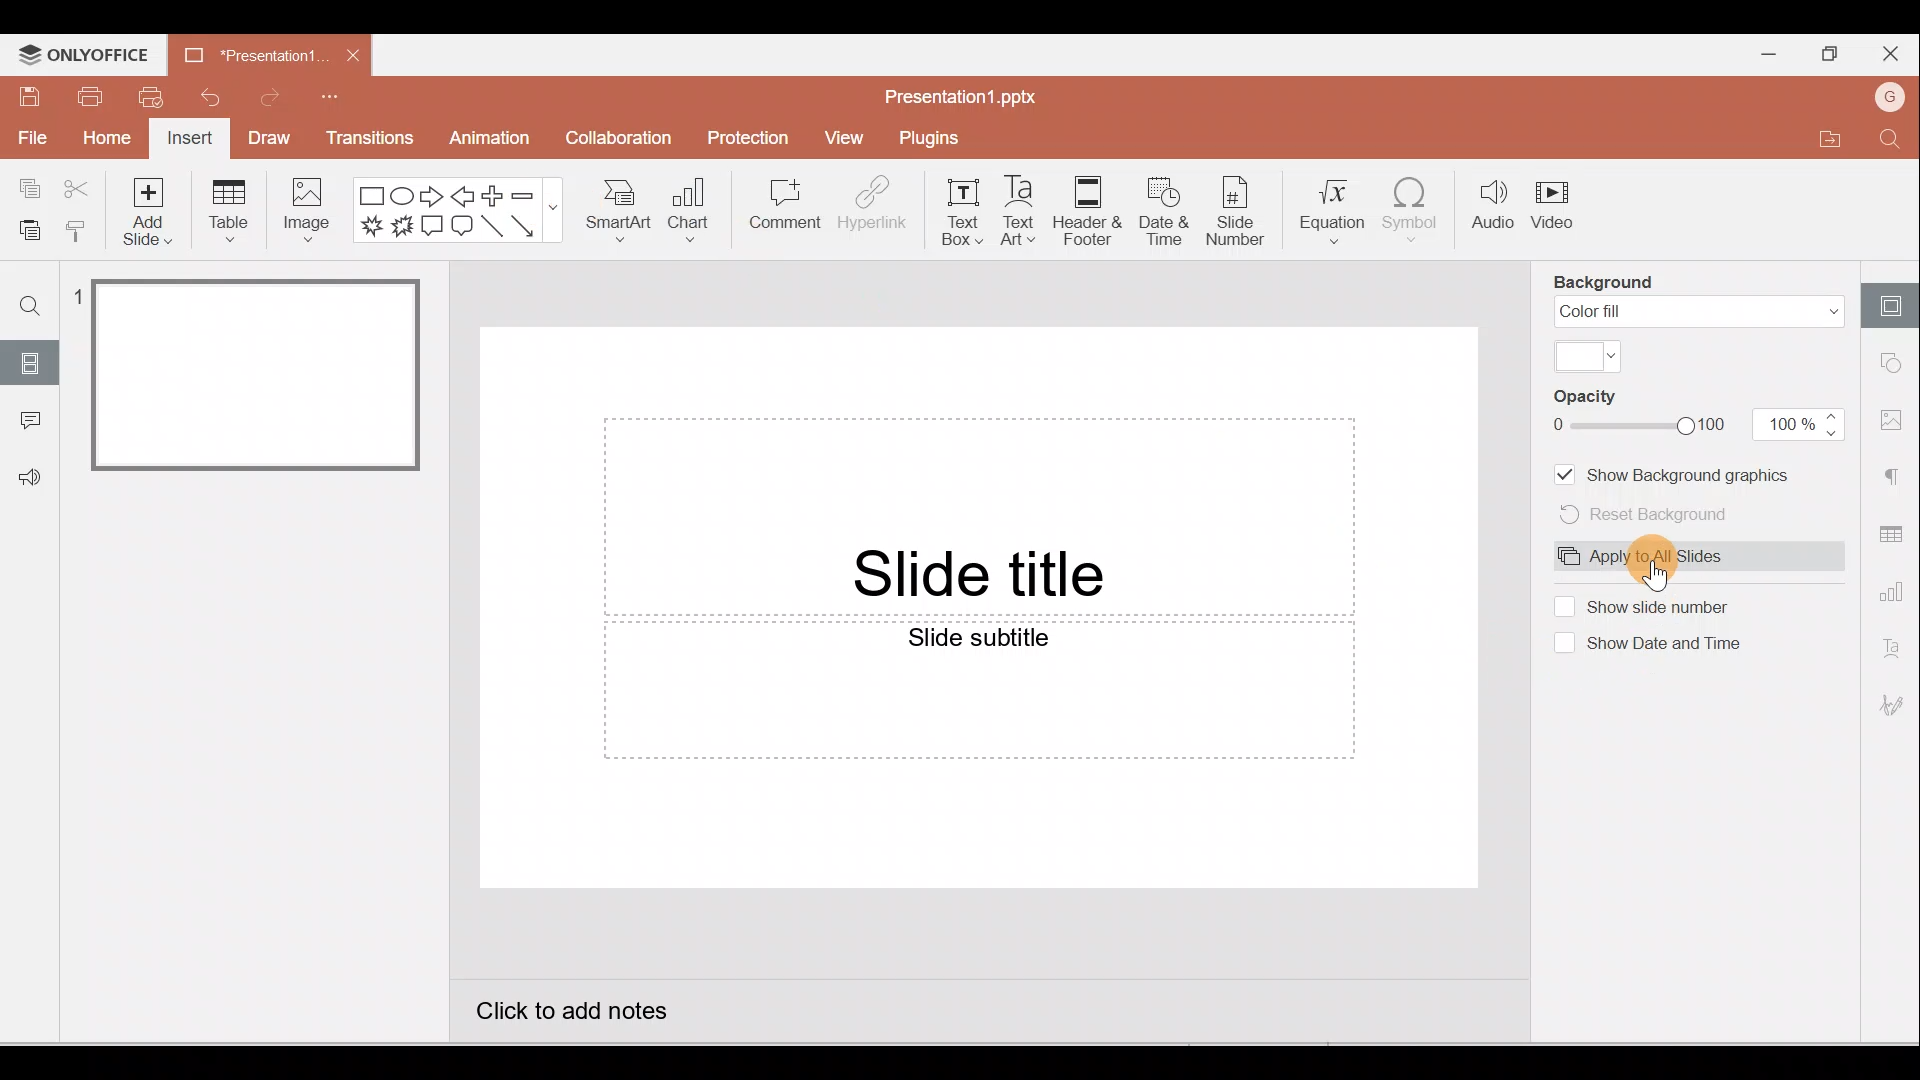  I want to click on Text Art, so click(1019, 211).